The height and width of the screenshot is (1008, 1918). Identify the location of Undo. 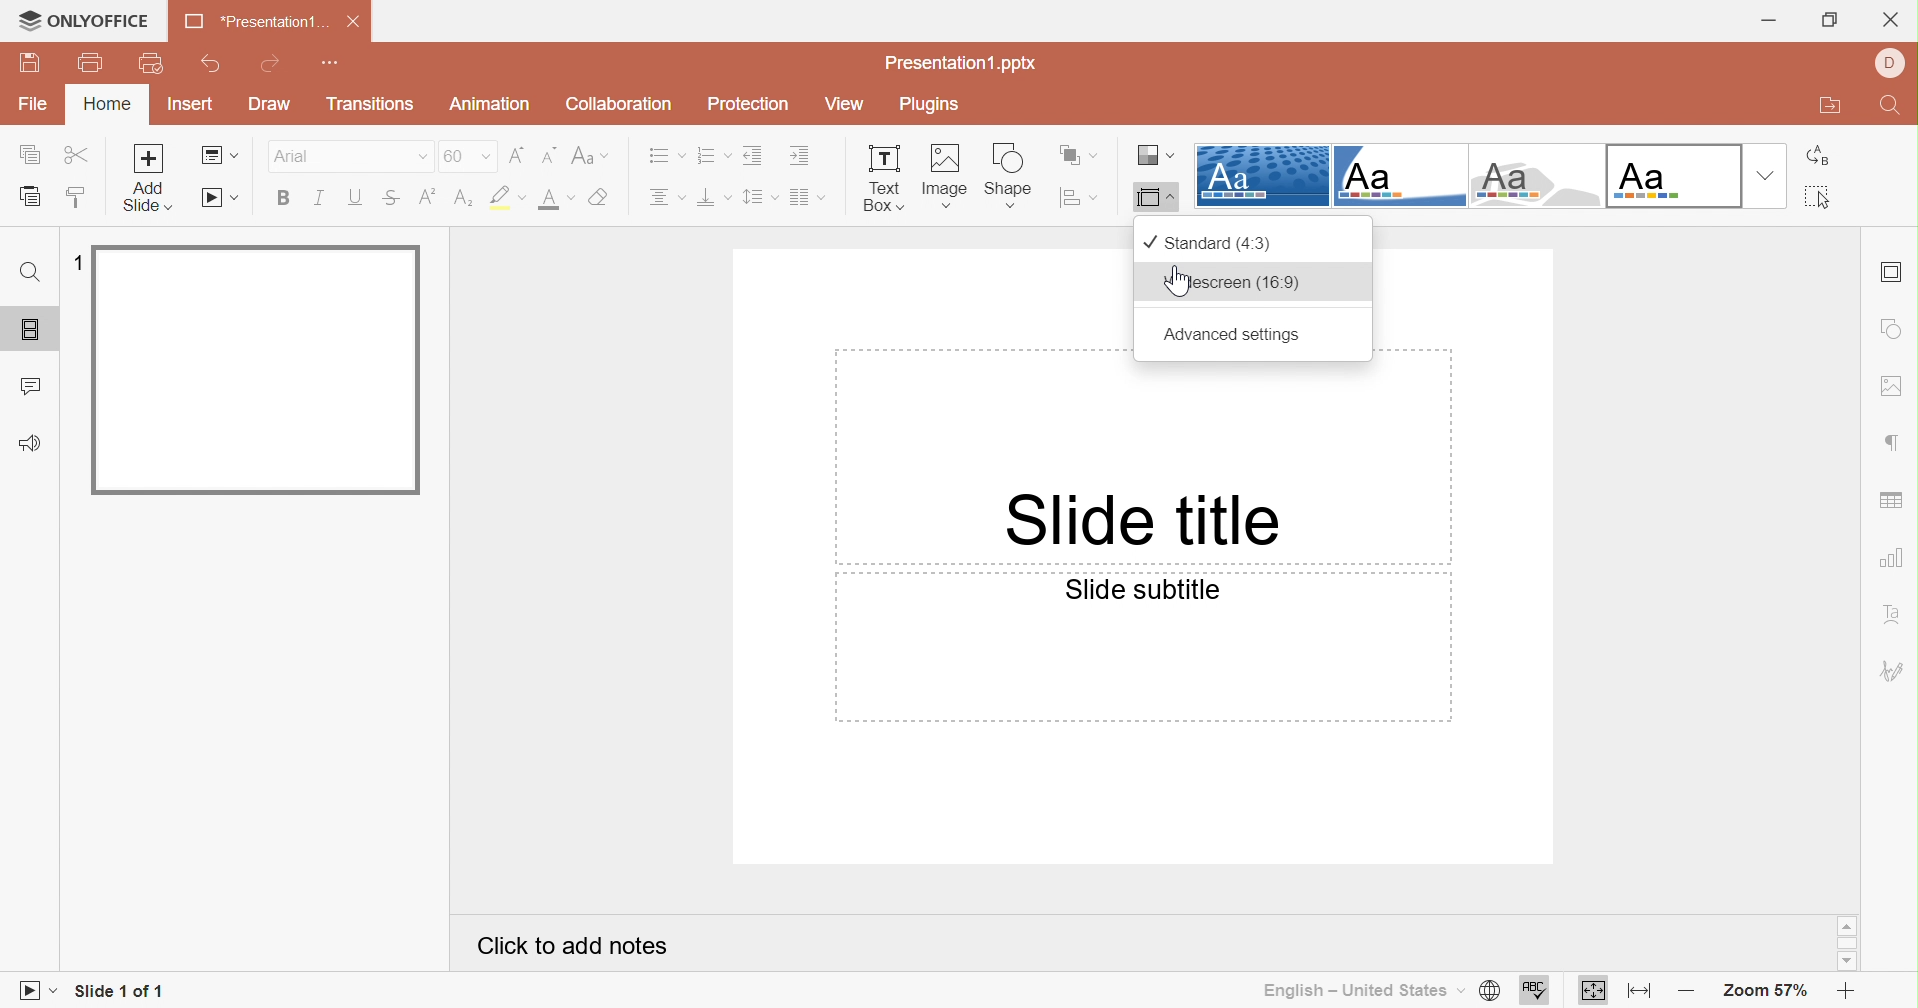
(214, 64).